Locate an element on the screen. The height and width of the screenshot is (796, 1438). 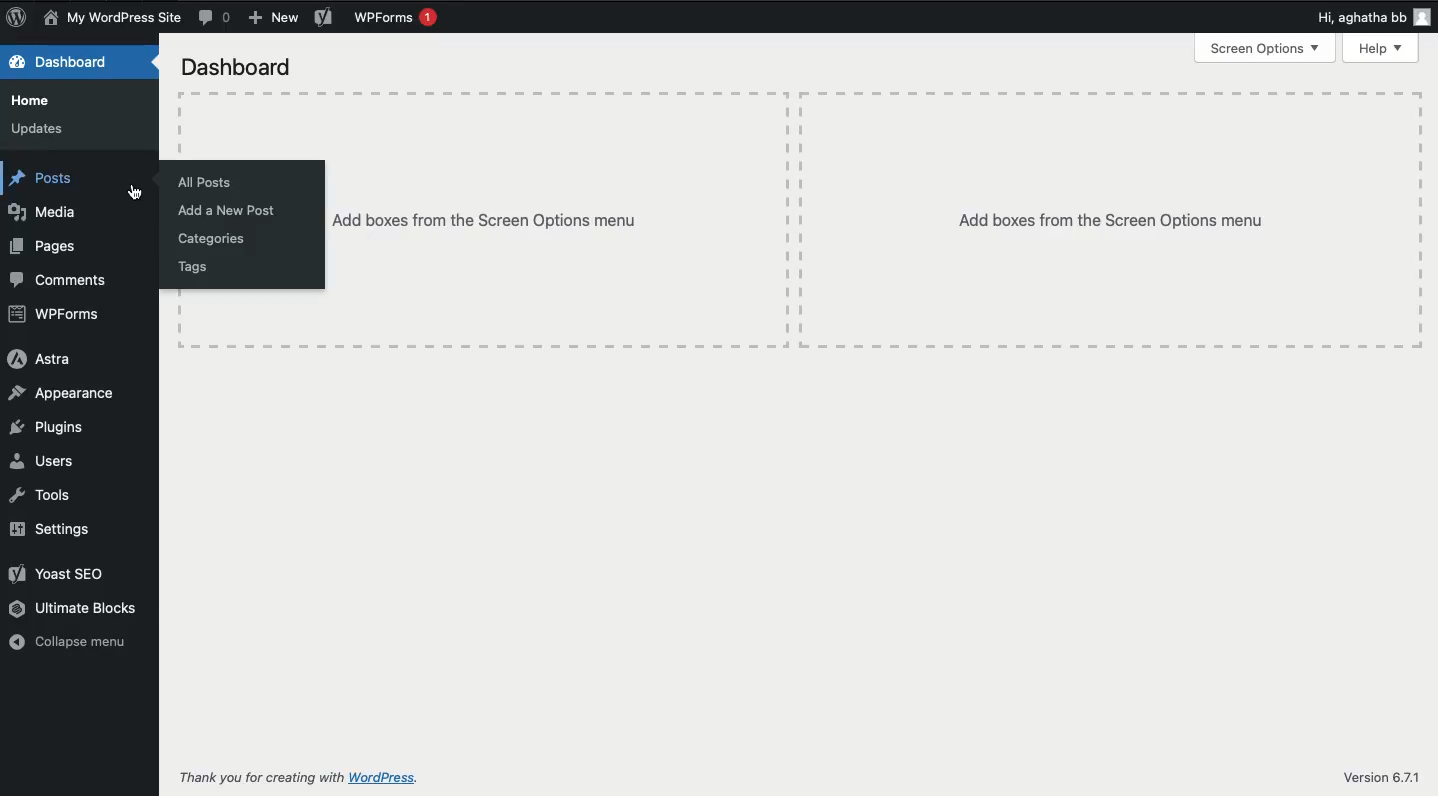
 is located at coordinates (560, 221).